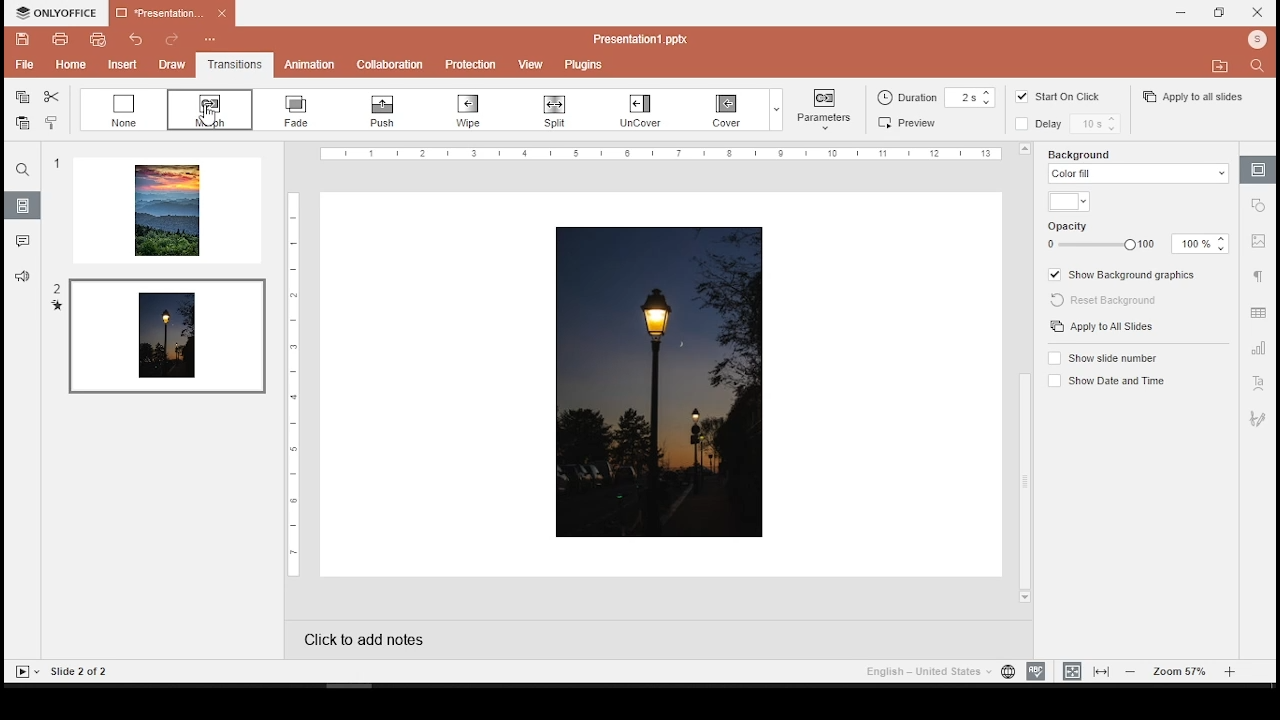  What do you see at coordinates (168, 63) in the screenshot?
I see `draw` at bounding box center [168, 63].